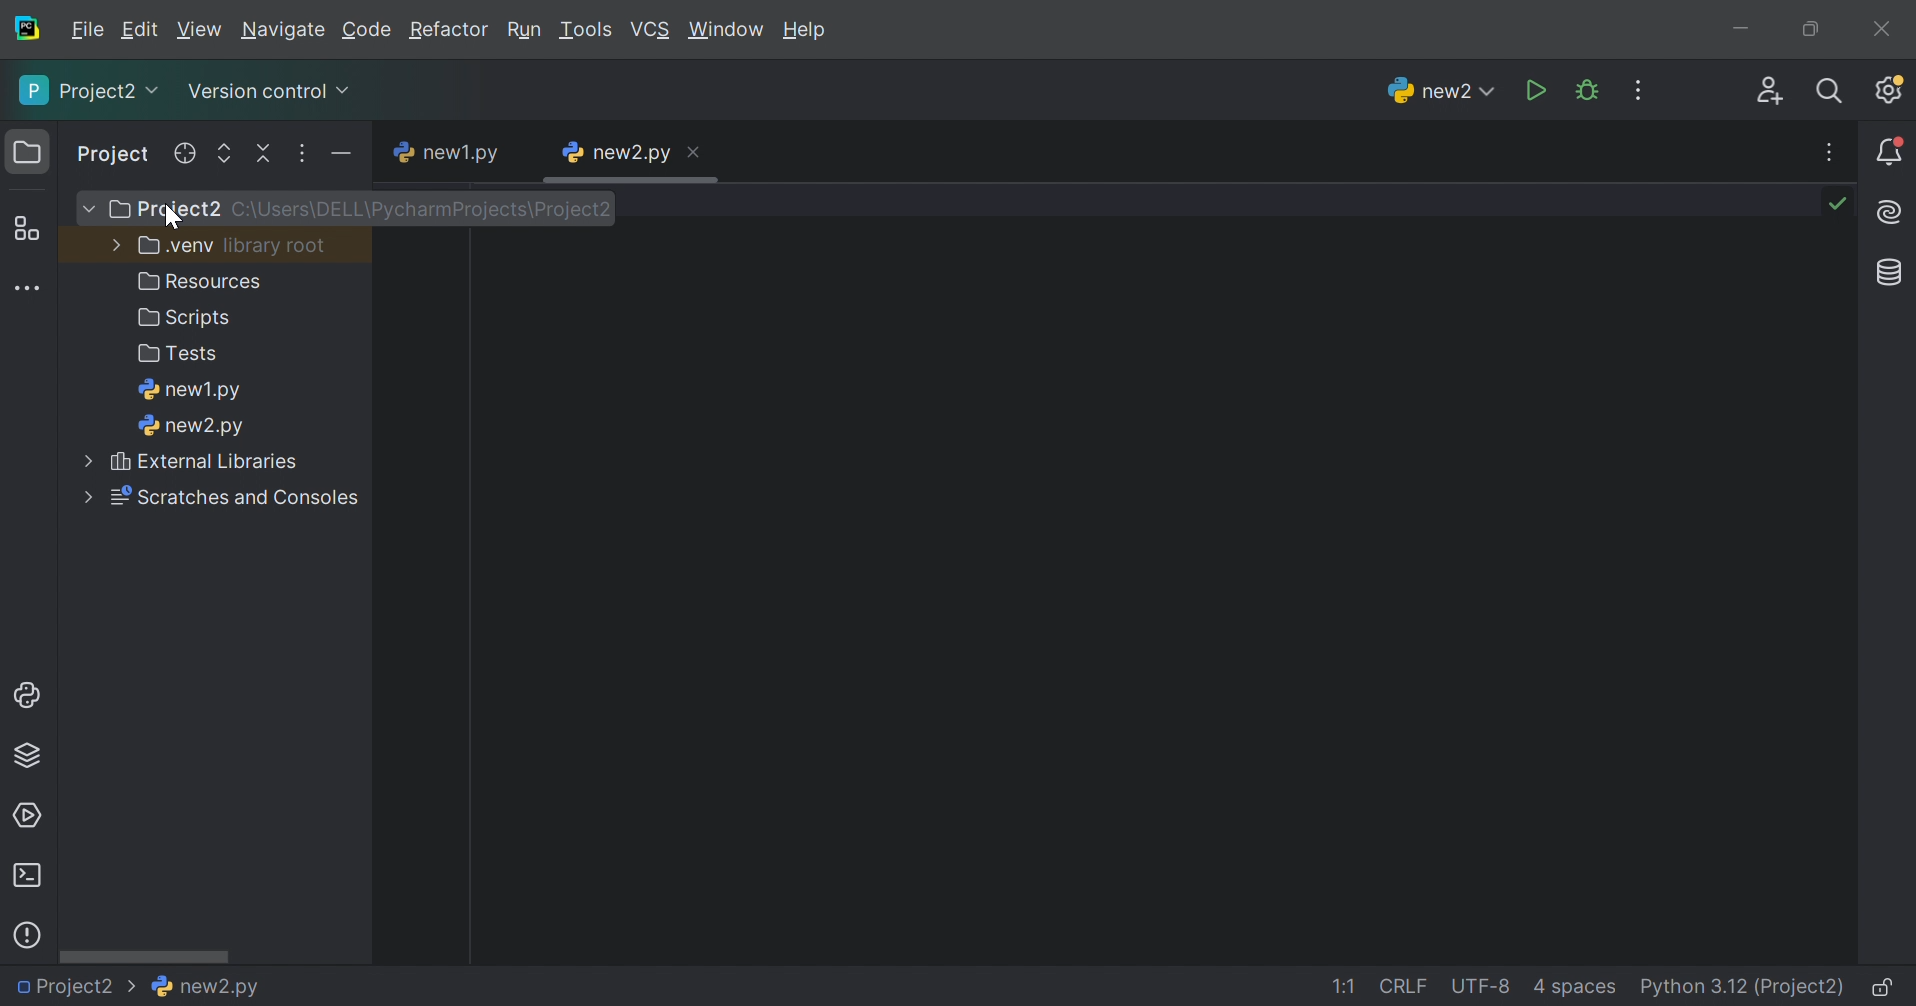  What do you see at coordinates (523, 30) in the screenshot?
I see `Run` at bounding box center [523, 30].